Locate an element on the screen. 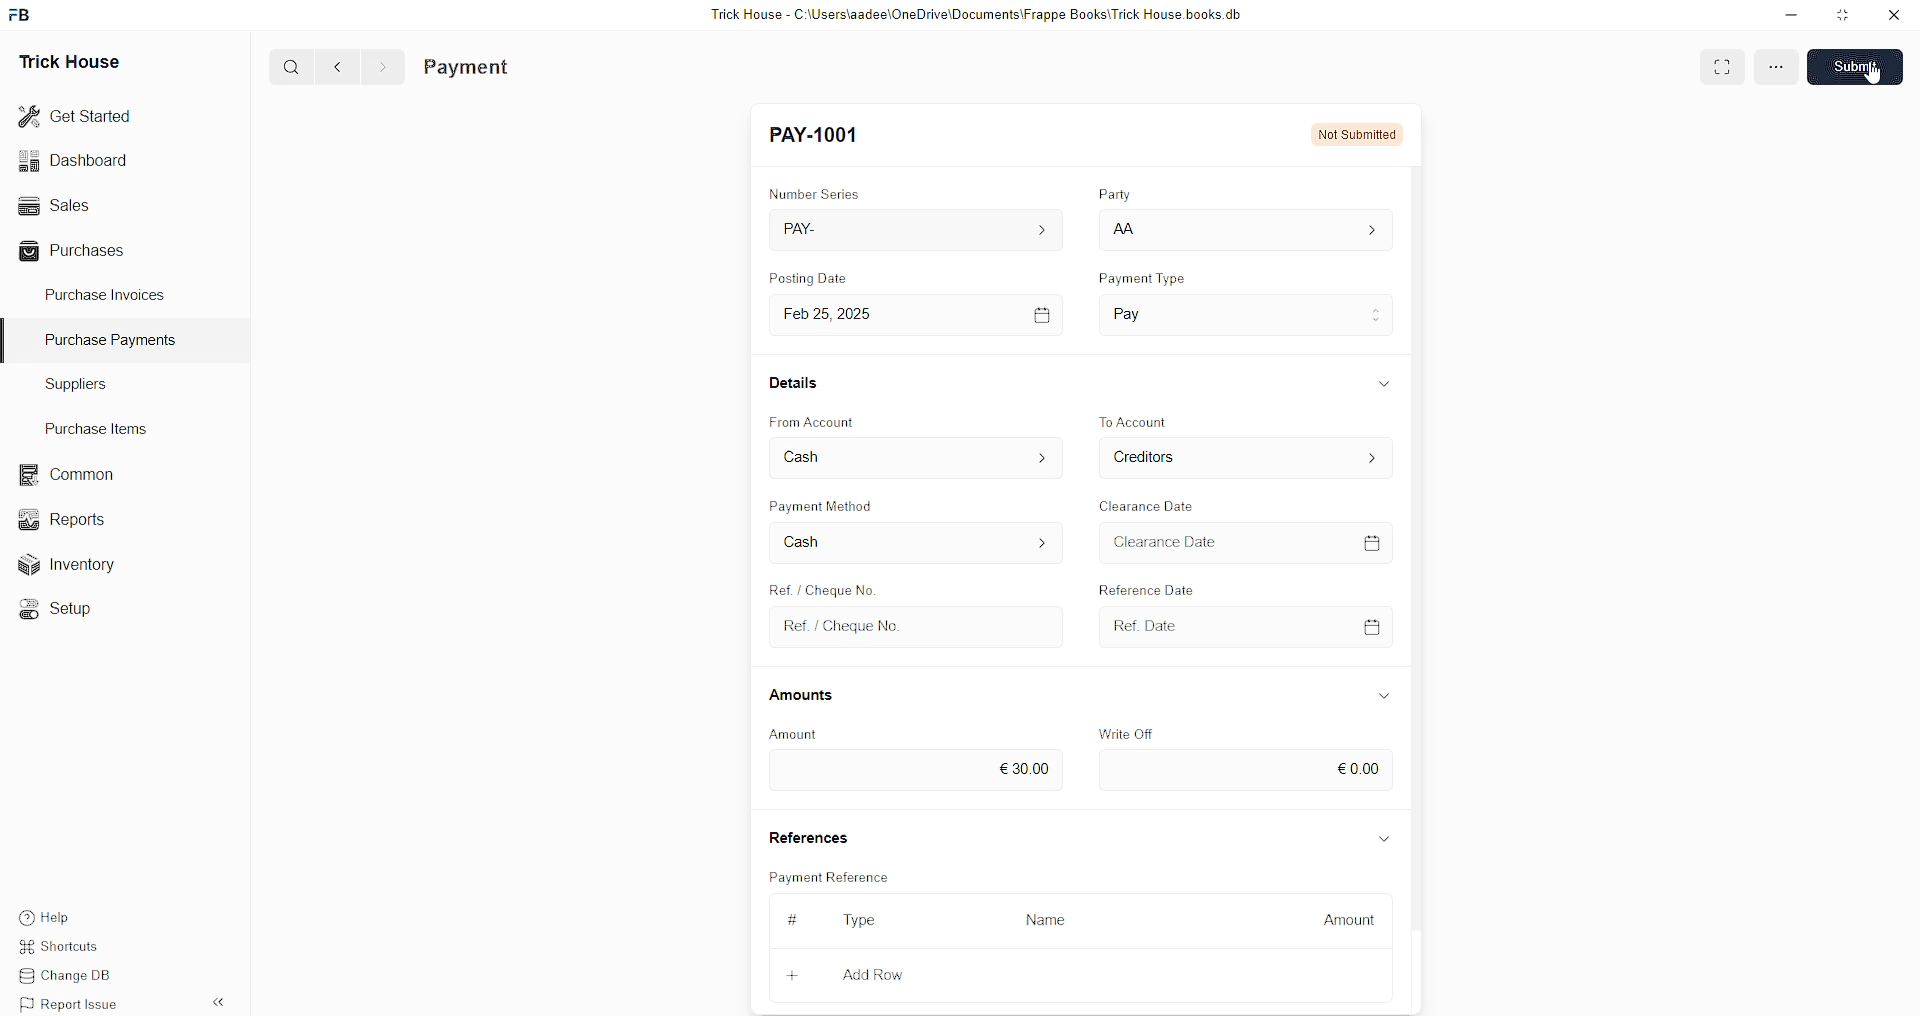  From Account is located at coordinates (827, 419).